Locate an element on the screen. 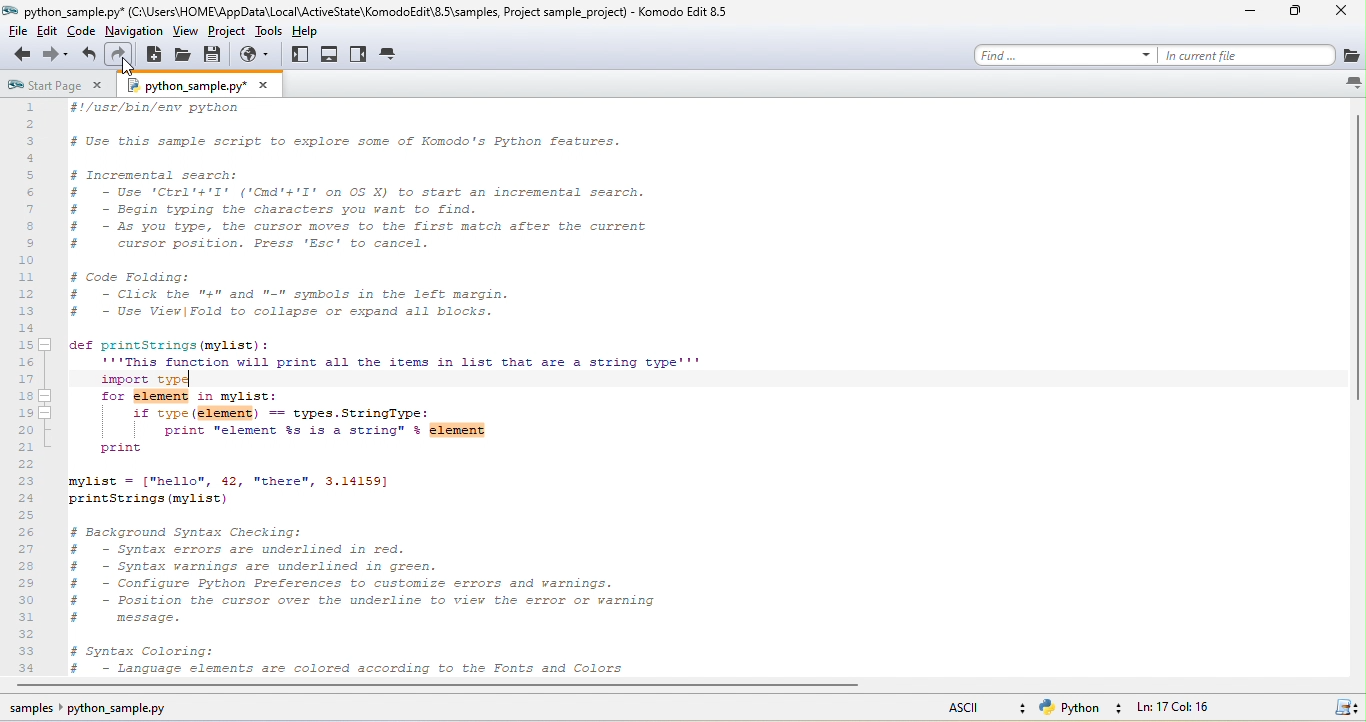  python code is located at coordinates (701, 387).